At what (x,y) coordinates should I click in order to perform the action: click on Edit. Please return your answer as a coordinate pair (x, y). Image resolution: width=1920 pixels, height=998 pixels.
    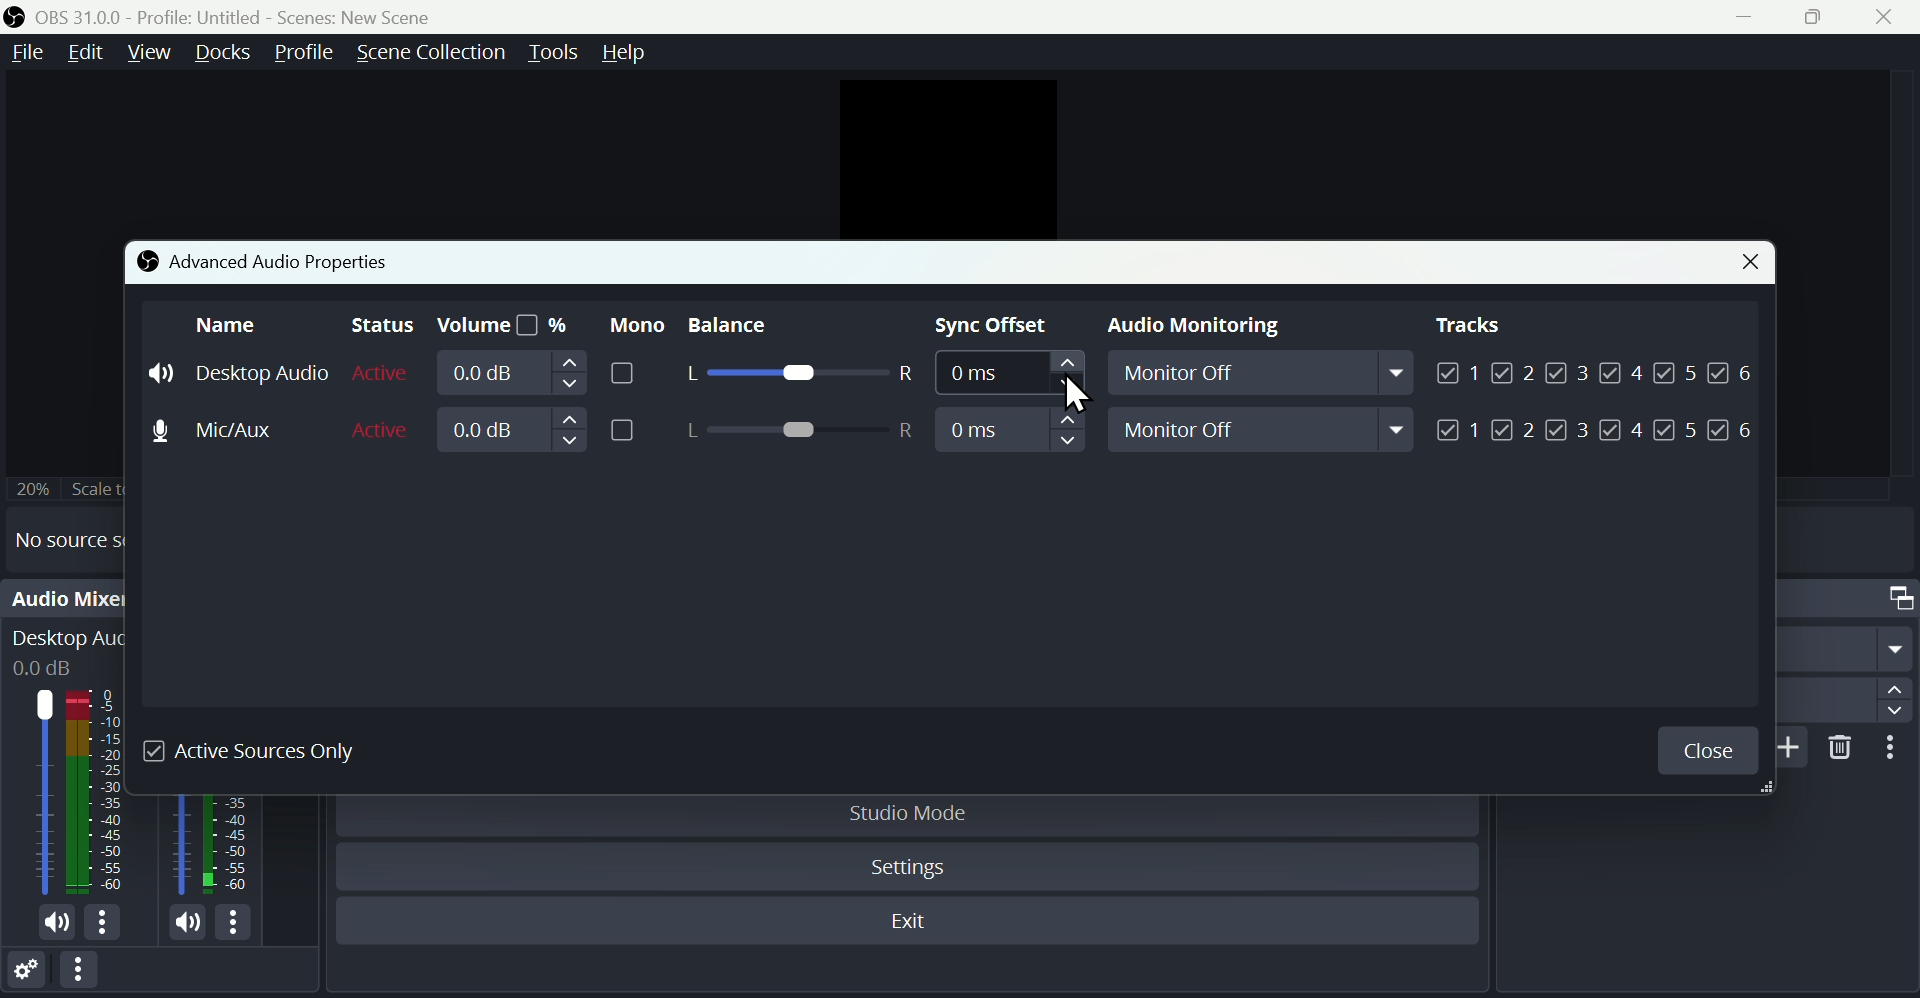
    Looking at the image, I should click on (84, 52).